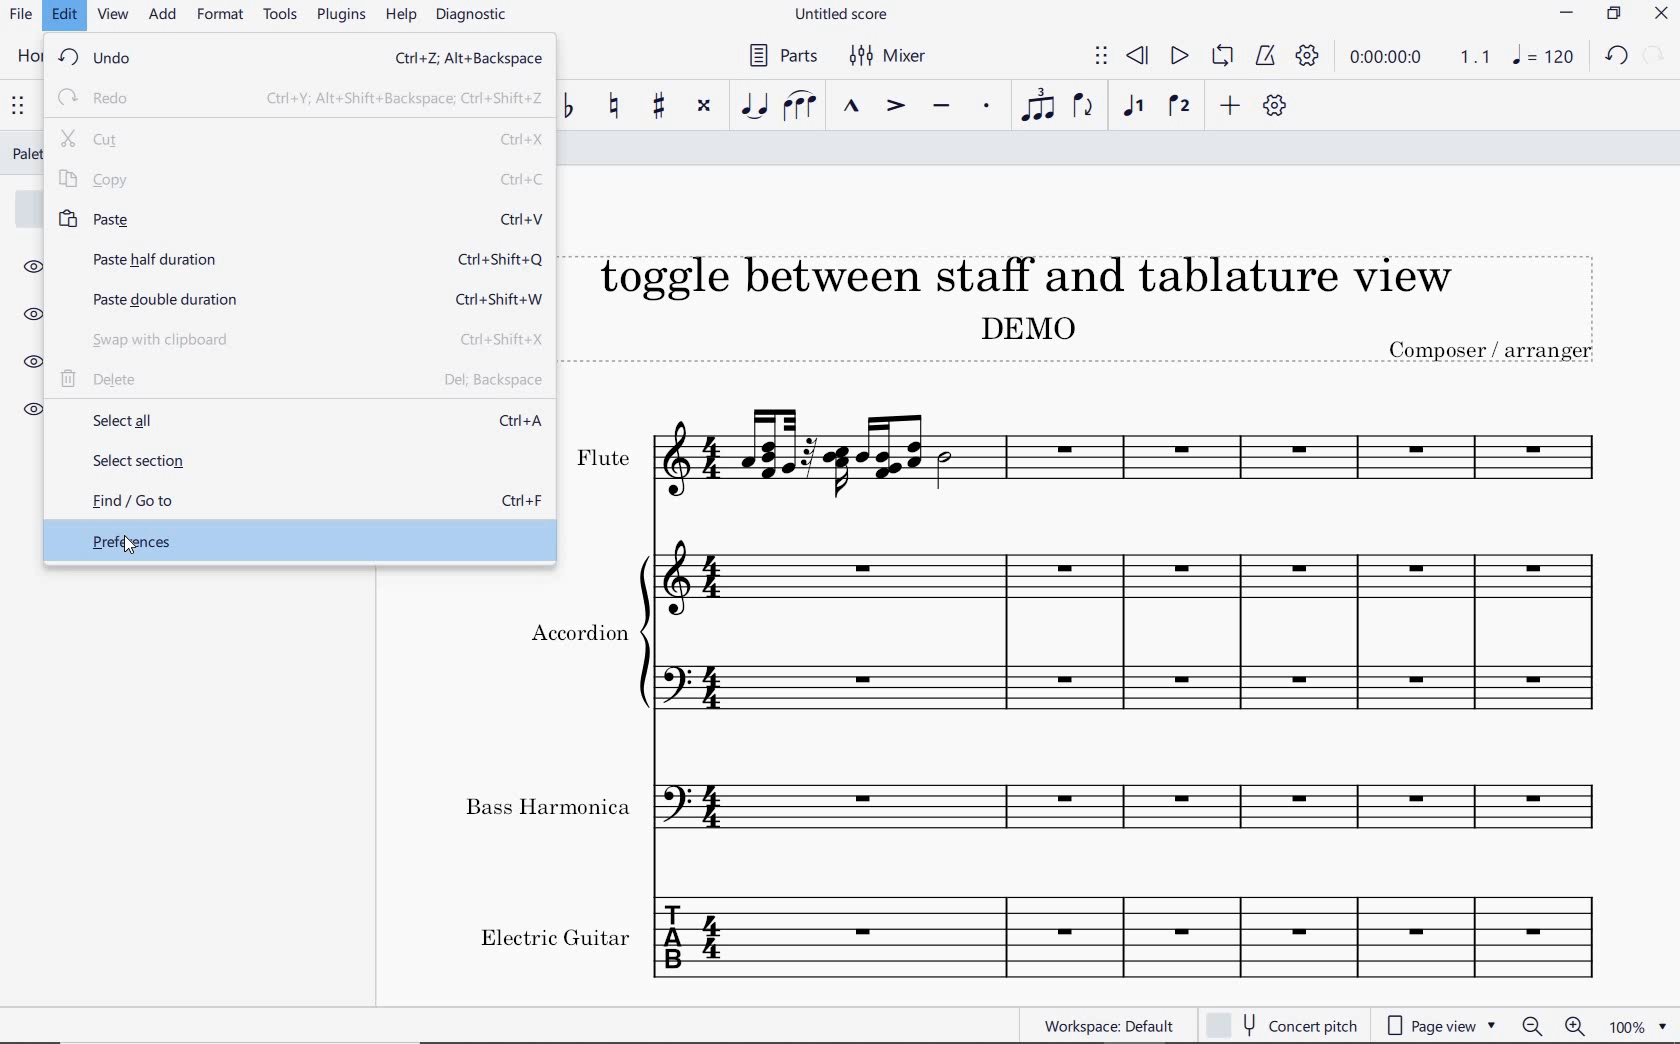 This screenshot has height=1044, width=1680. Describe the element at coordinates (160, 16) in the screenshot. I see `add` at that location.